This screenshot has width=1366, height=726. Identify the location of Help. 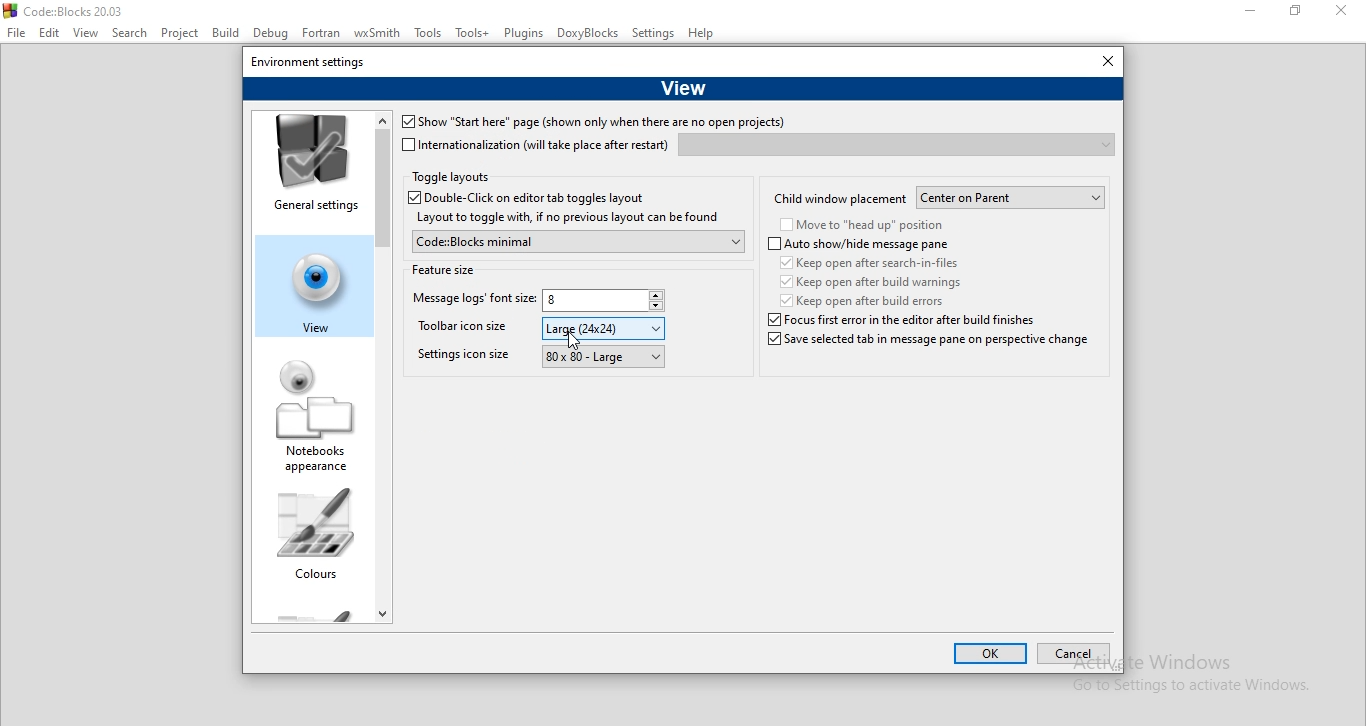
(703, 35).